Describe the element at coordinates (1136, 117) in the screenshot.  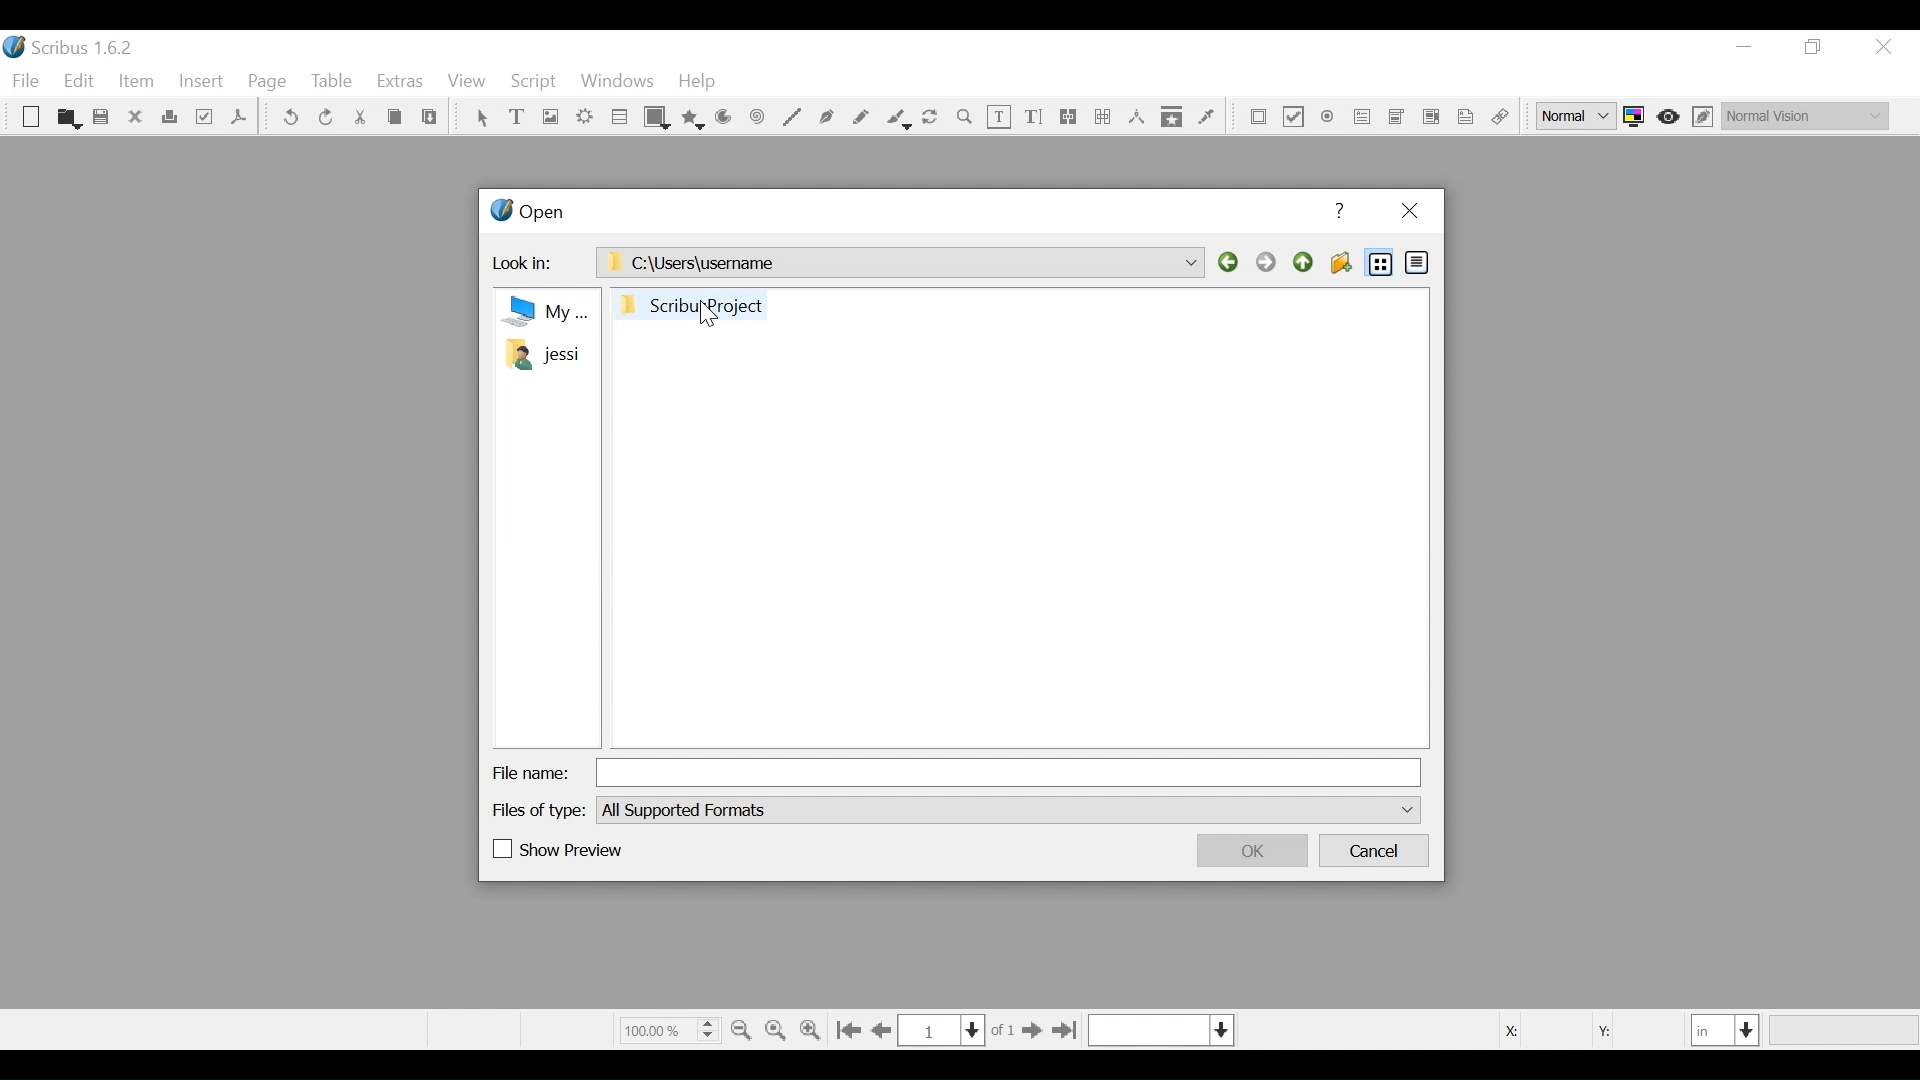
I see `Measurements` at that location.